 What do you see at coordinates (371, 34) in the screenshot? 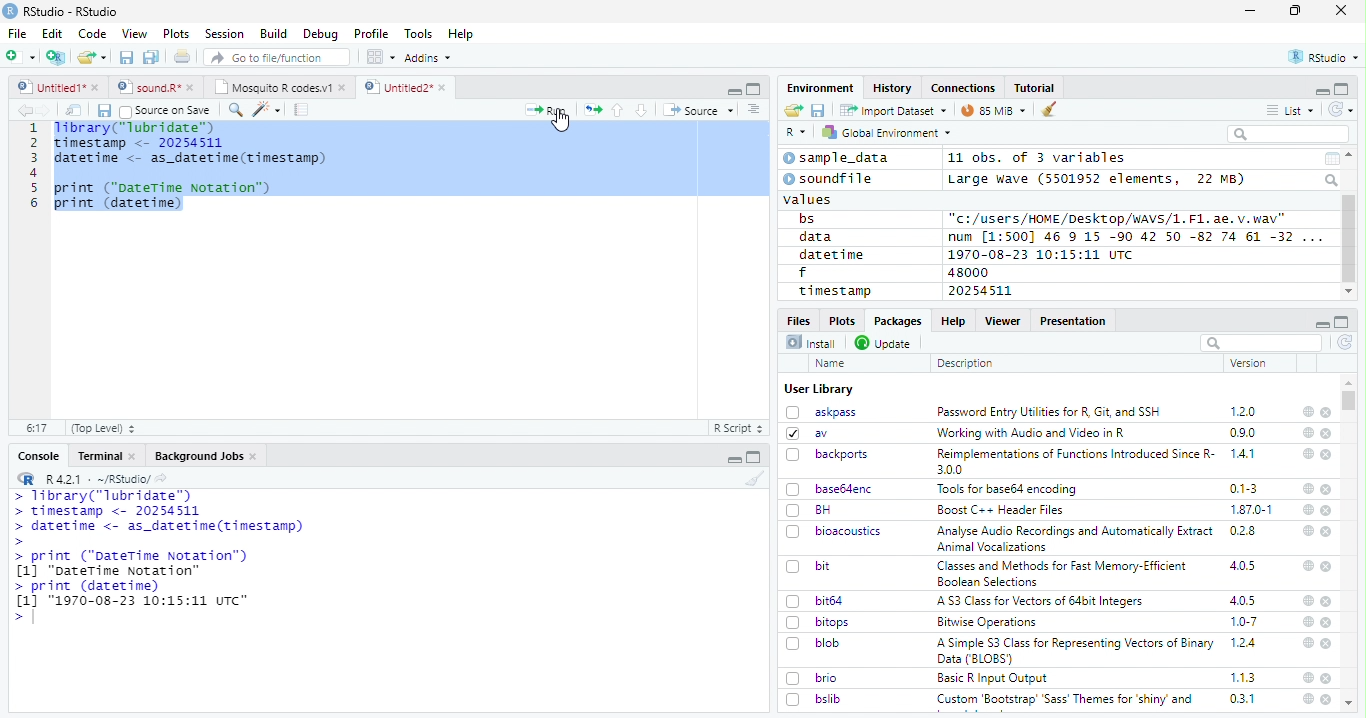
I see `Profile` at bounding box center [371, 34].